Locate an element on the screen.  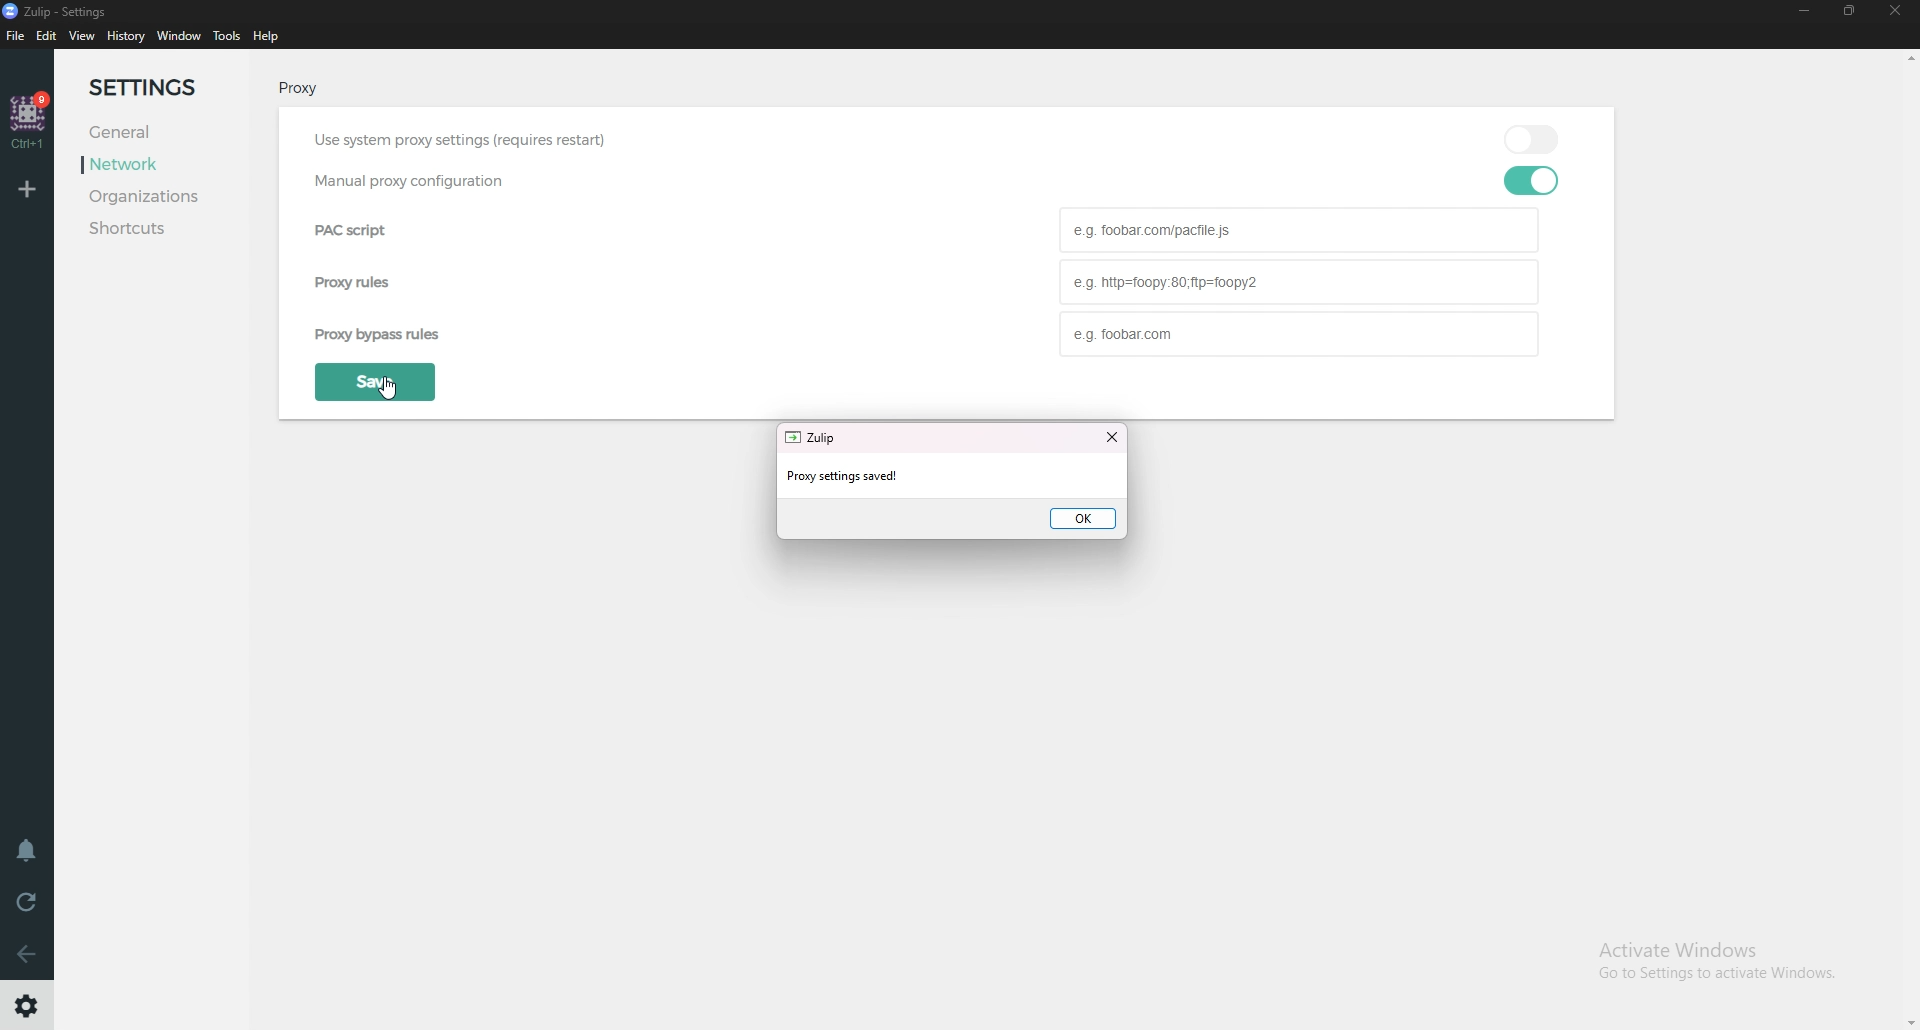
Tools is located at coordinates (227, 36).